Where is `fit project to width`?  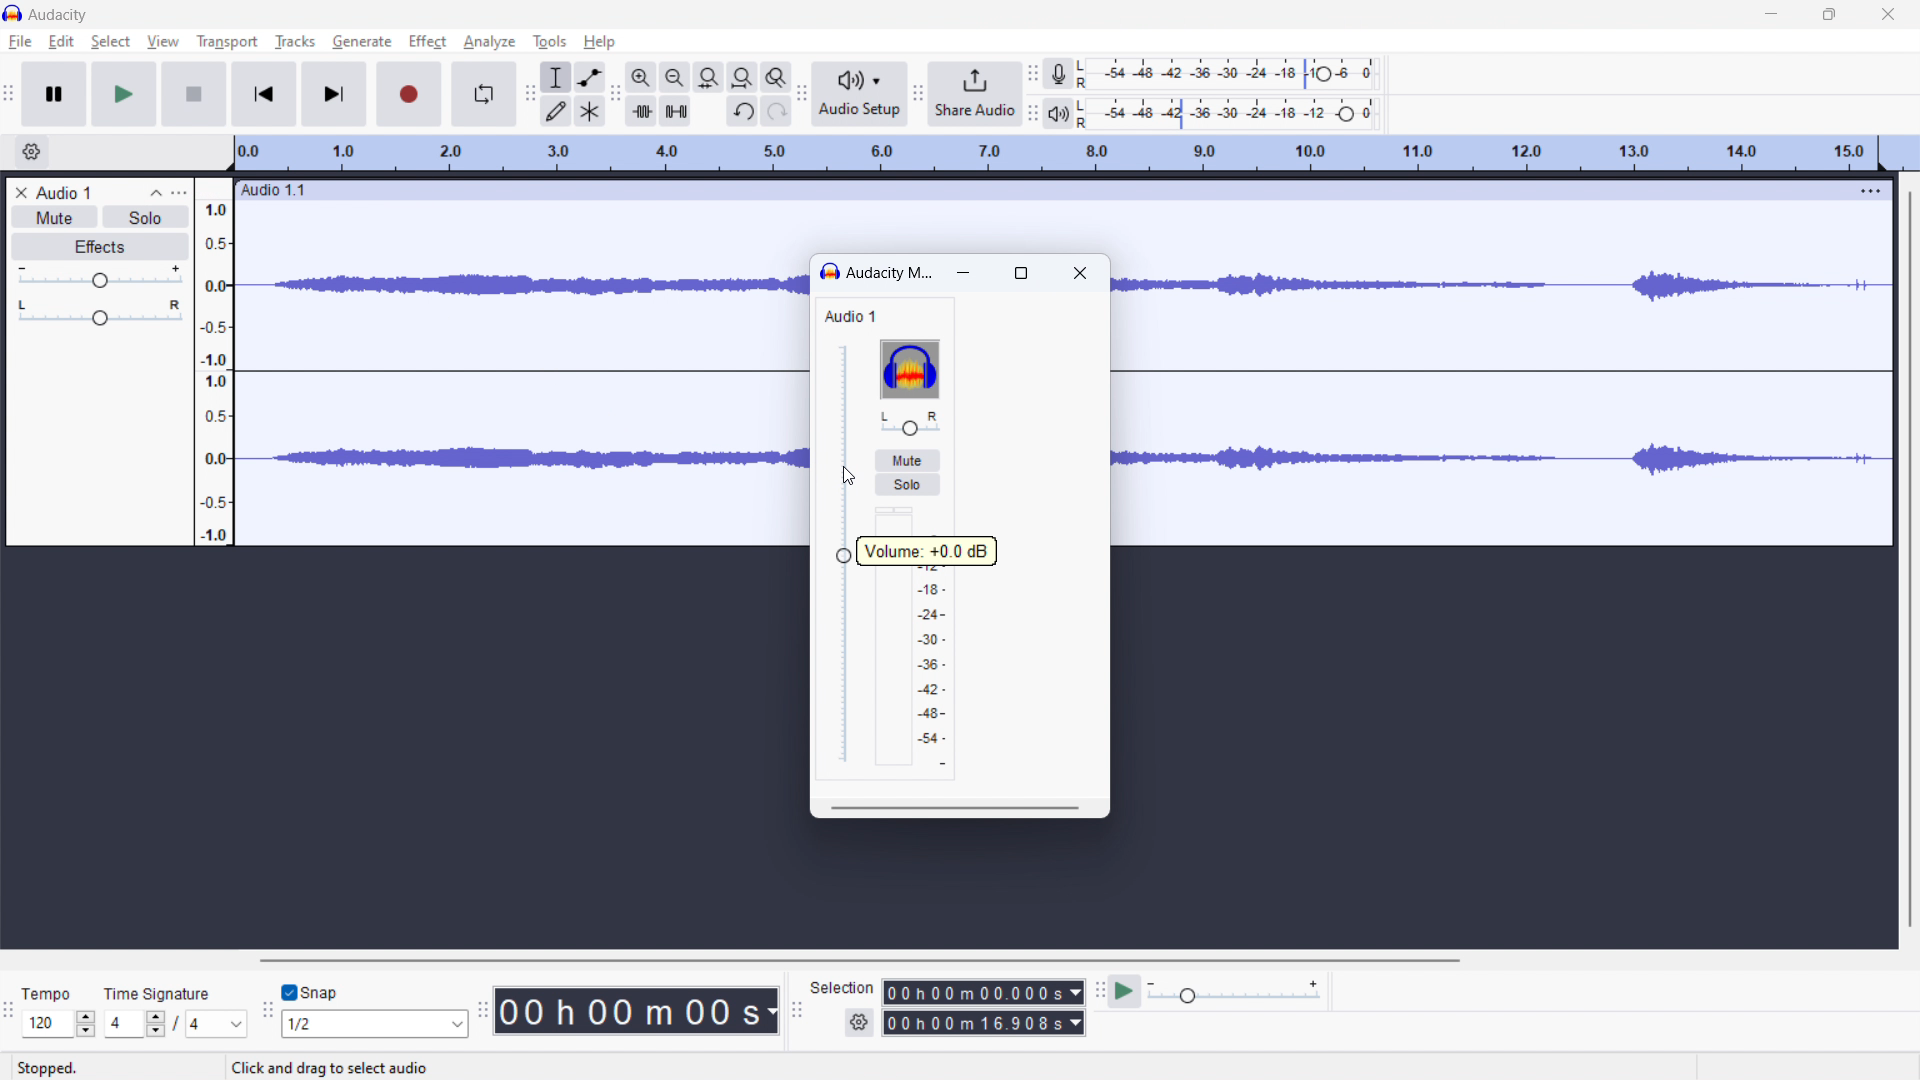
fit project to width is located at coordinates (743, 77).